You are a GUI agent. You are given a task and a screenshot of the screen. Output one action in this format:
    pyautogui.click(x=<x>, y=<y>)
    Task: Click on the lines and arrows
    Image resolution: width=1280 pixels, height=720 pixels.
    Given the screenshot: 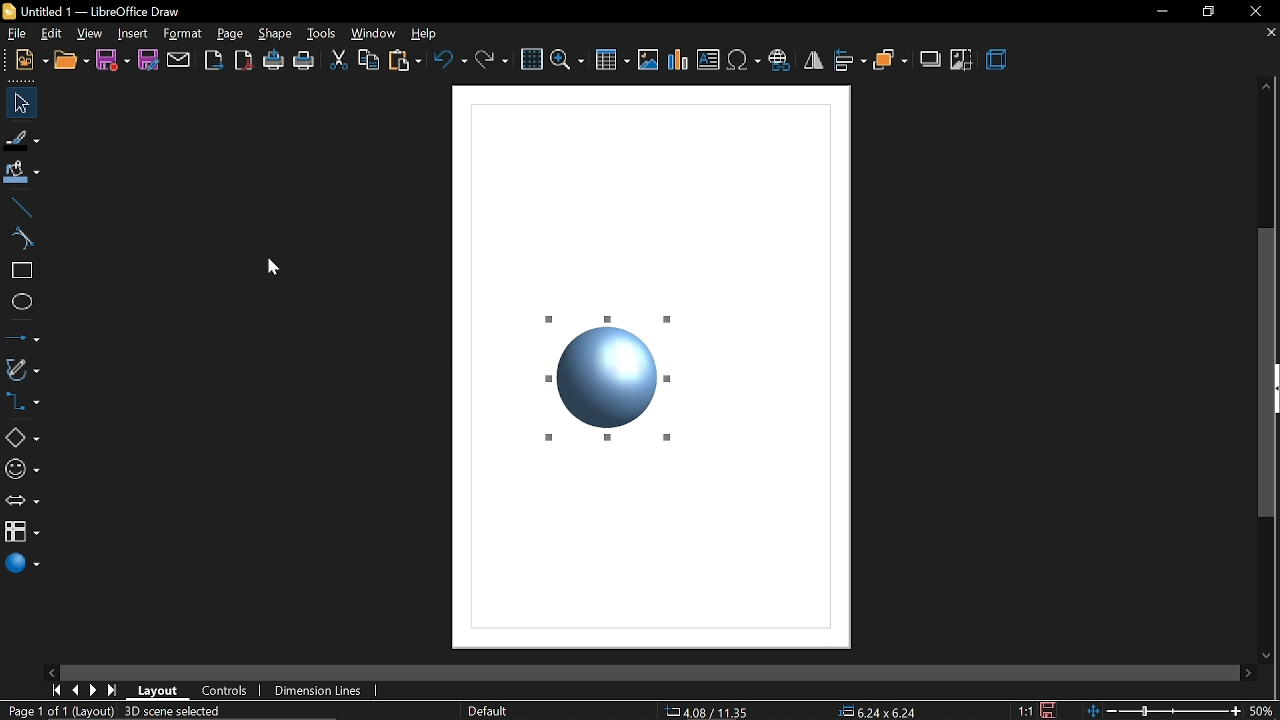 What is the action you would take?
    pyautogui.click(x=21, y=335)
    